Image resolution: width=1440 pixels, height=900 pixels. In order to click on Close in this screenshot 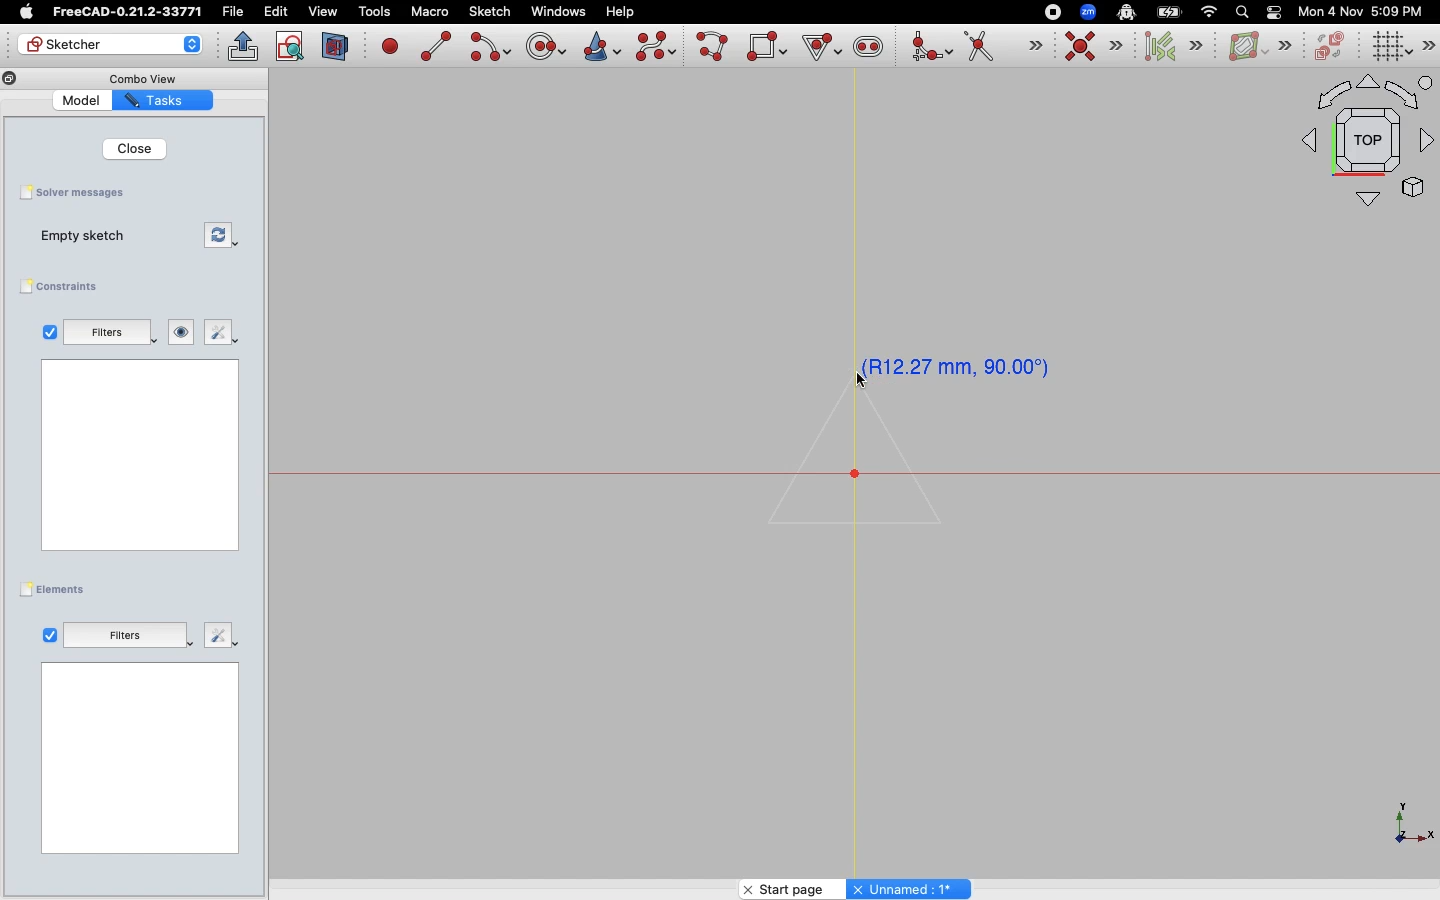, I will do `click(137, 148)`.